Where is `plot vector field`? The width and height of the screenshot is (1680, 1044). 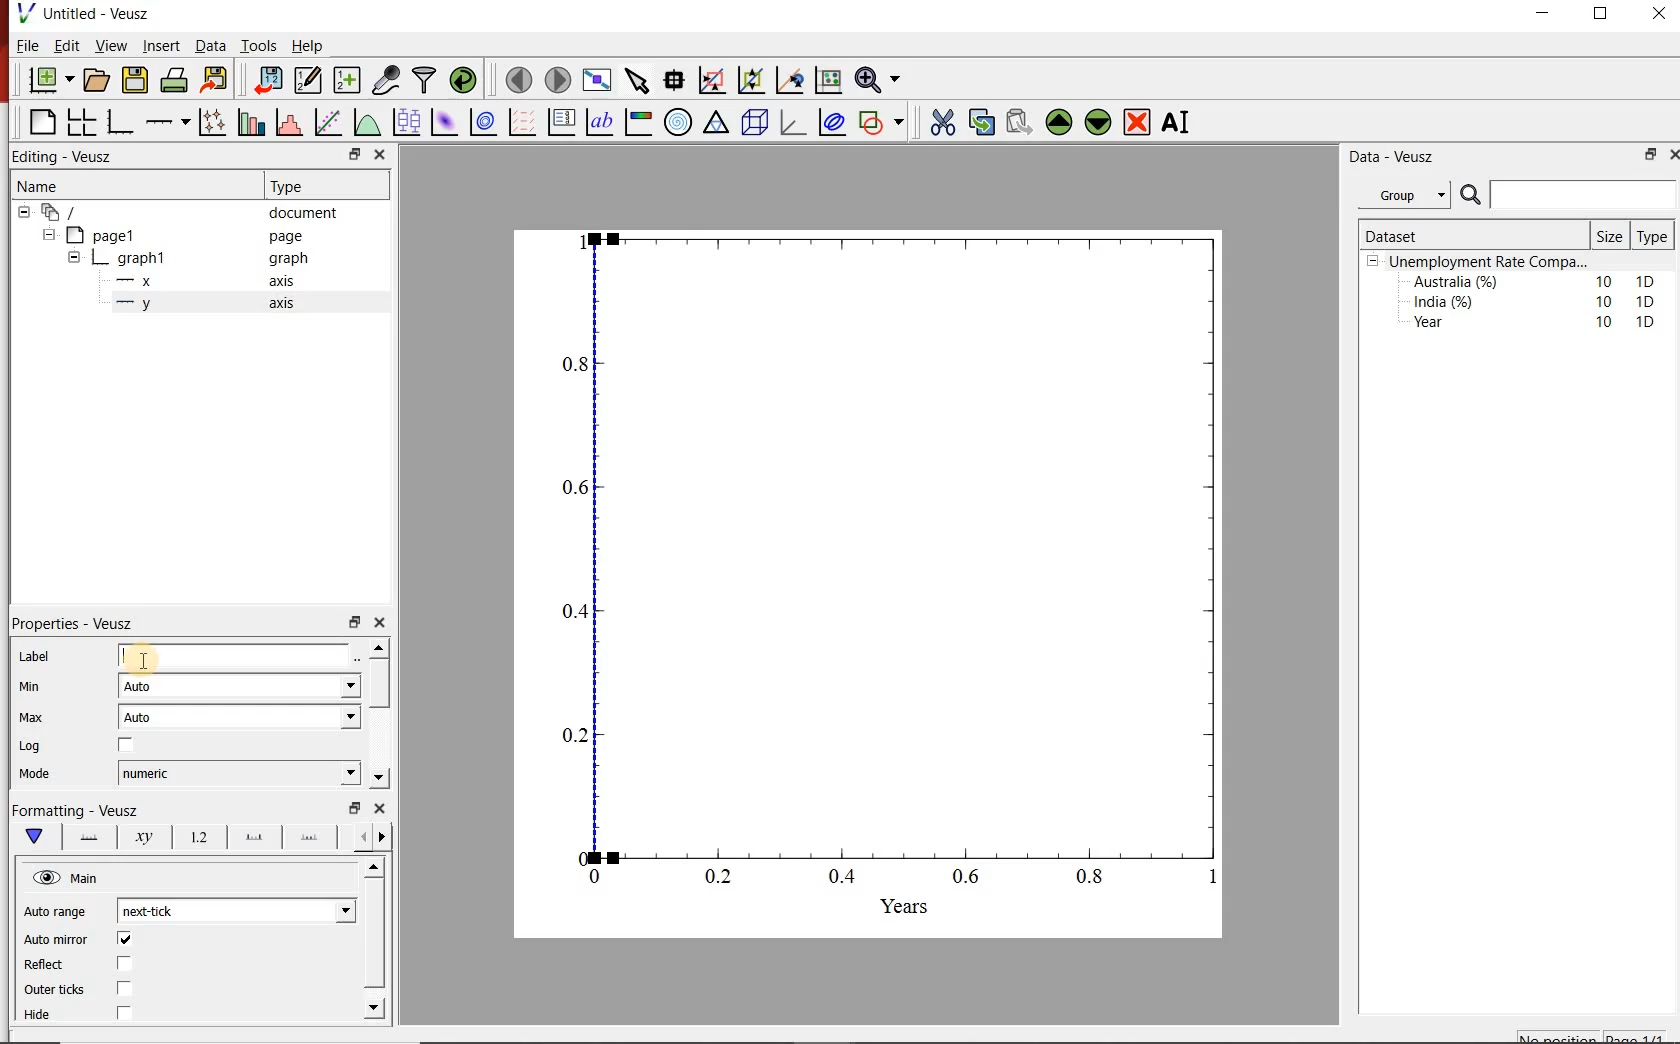
plot vector field is located at coordinates (521, 122).